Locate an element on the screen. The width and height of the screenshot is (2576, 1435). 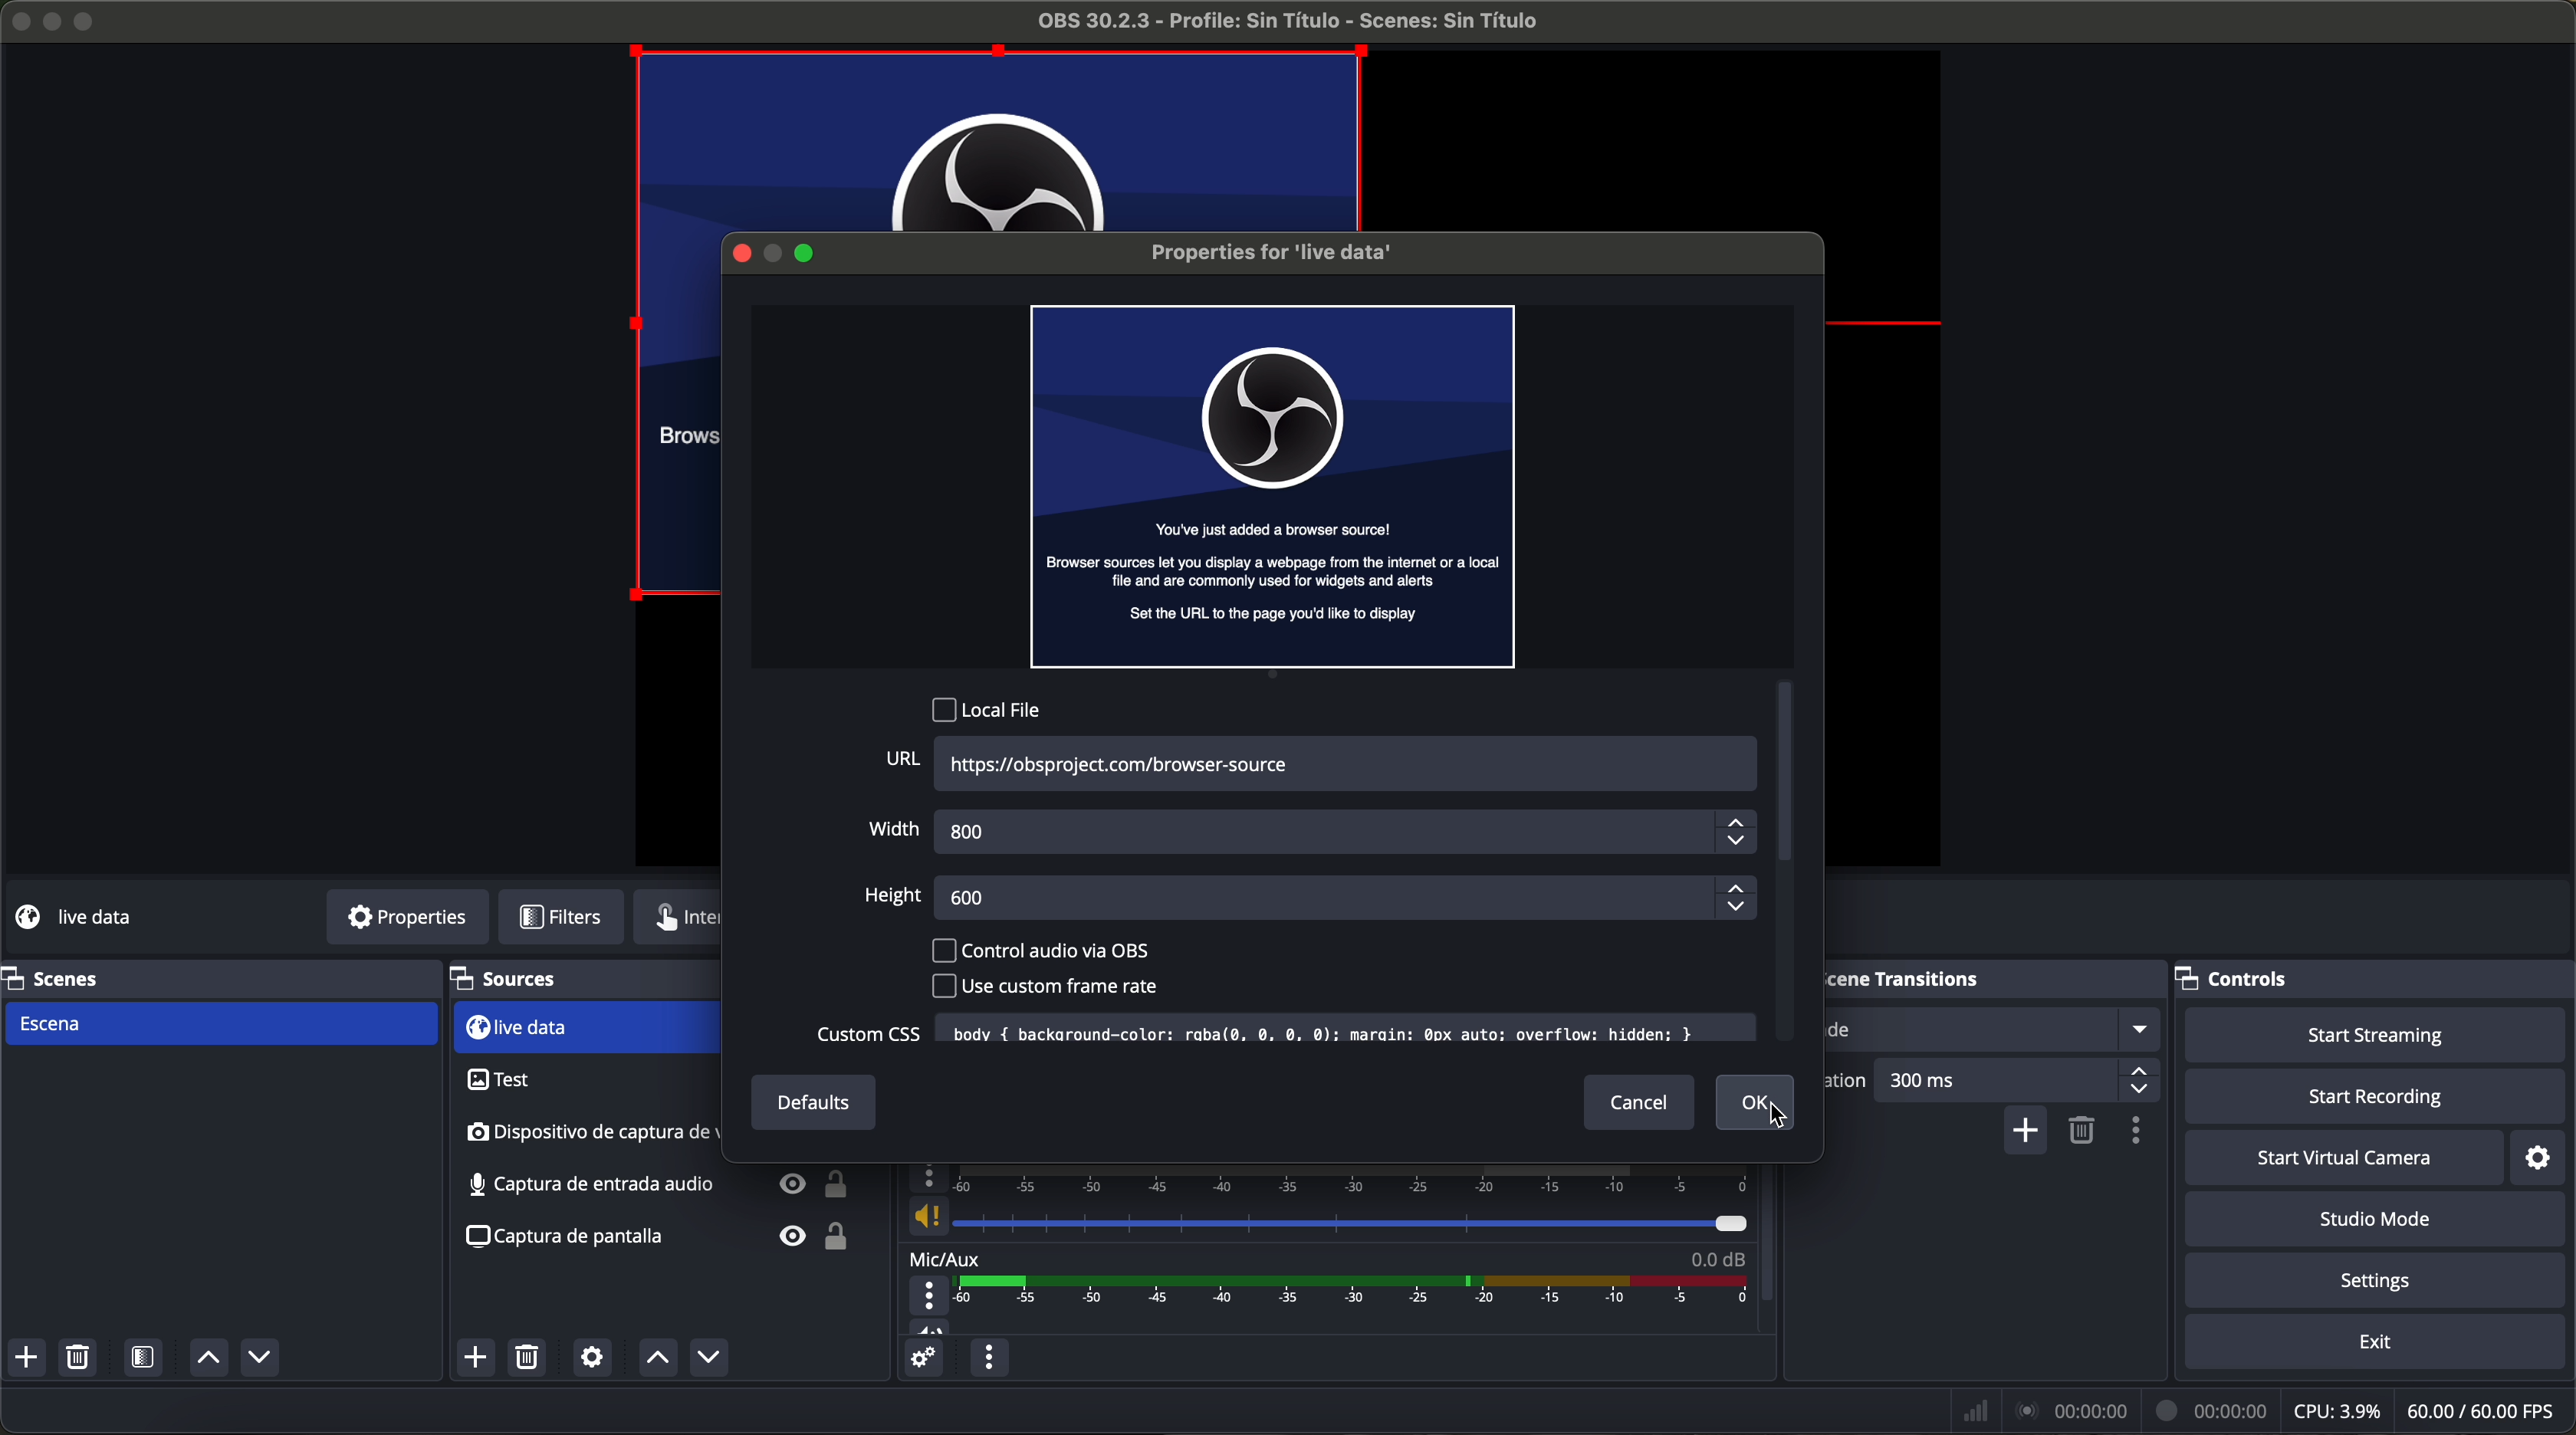
open source properties is located at coordinates (591, 1359).